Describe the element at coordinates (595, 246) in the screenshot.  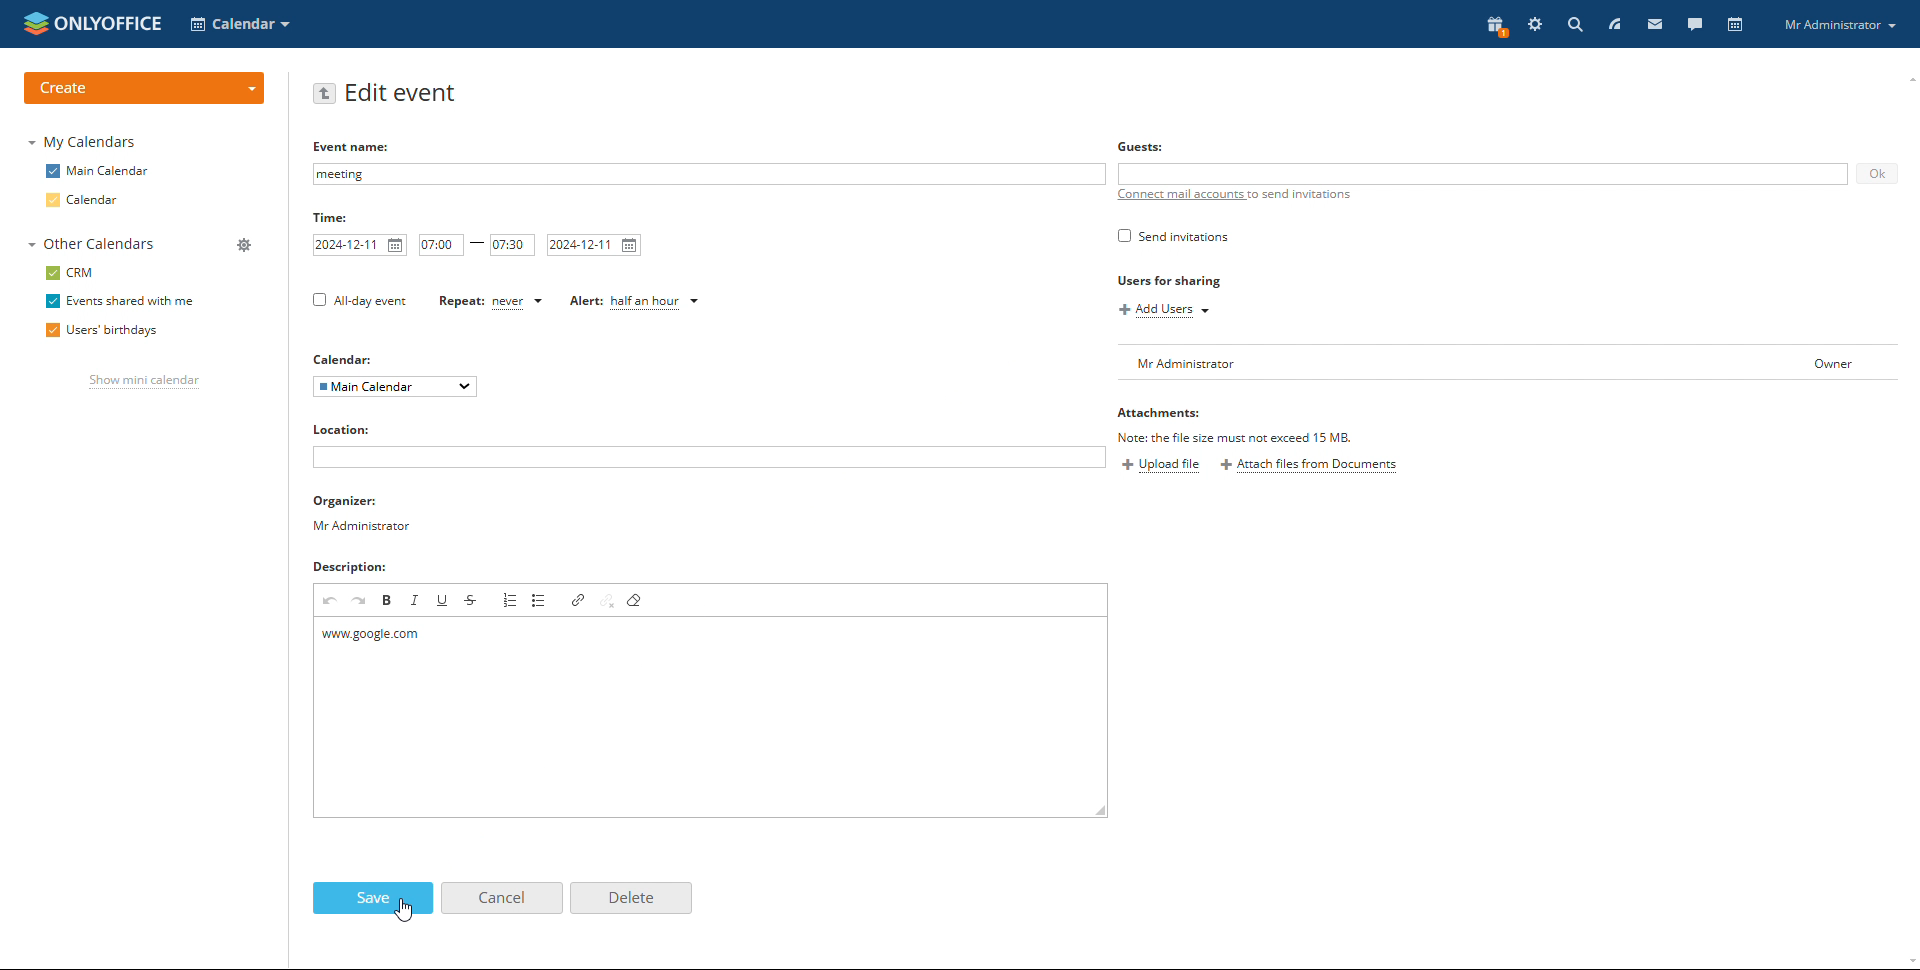
I see `end date` at that location.